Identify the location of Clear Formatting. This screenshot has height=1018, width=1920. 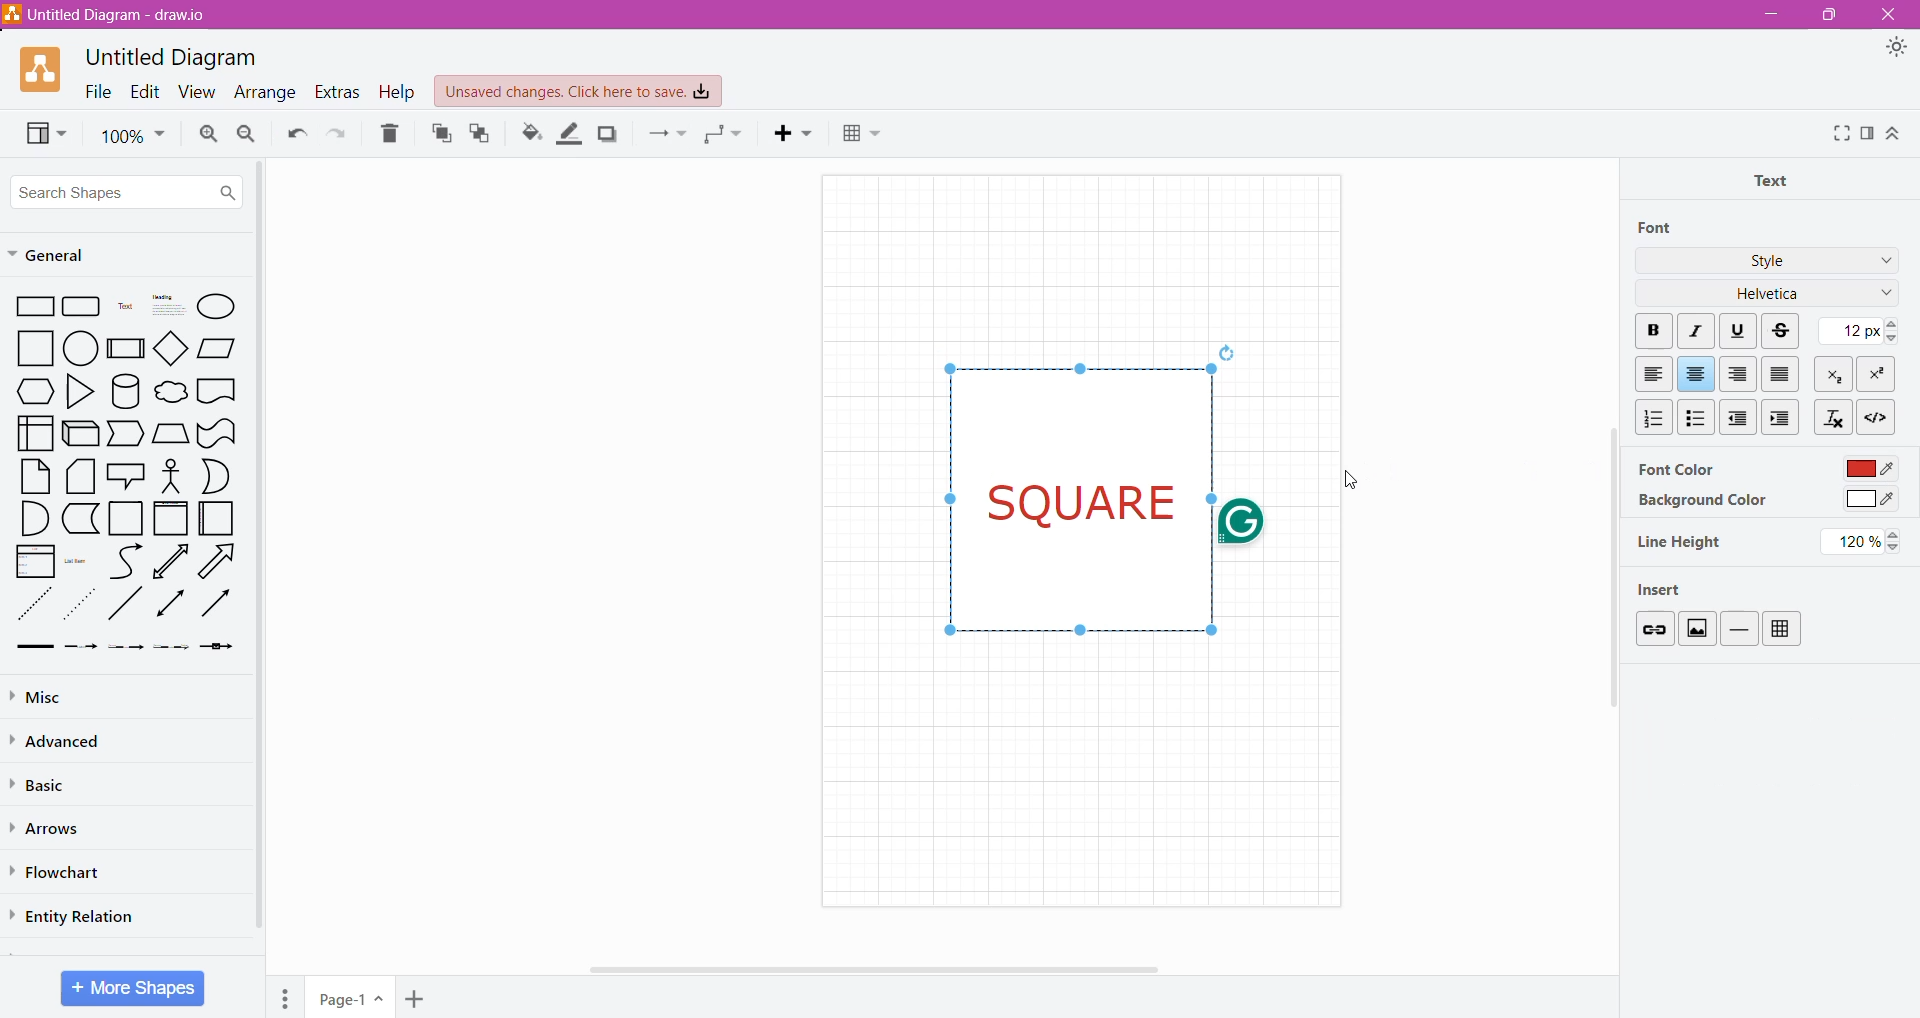
(1832, 416).